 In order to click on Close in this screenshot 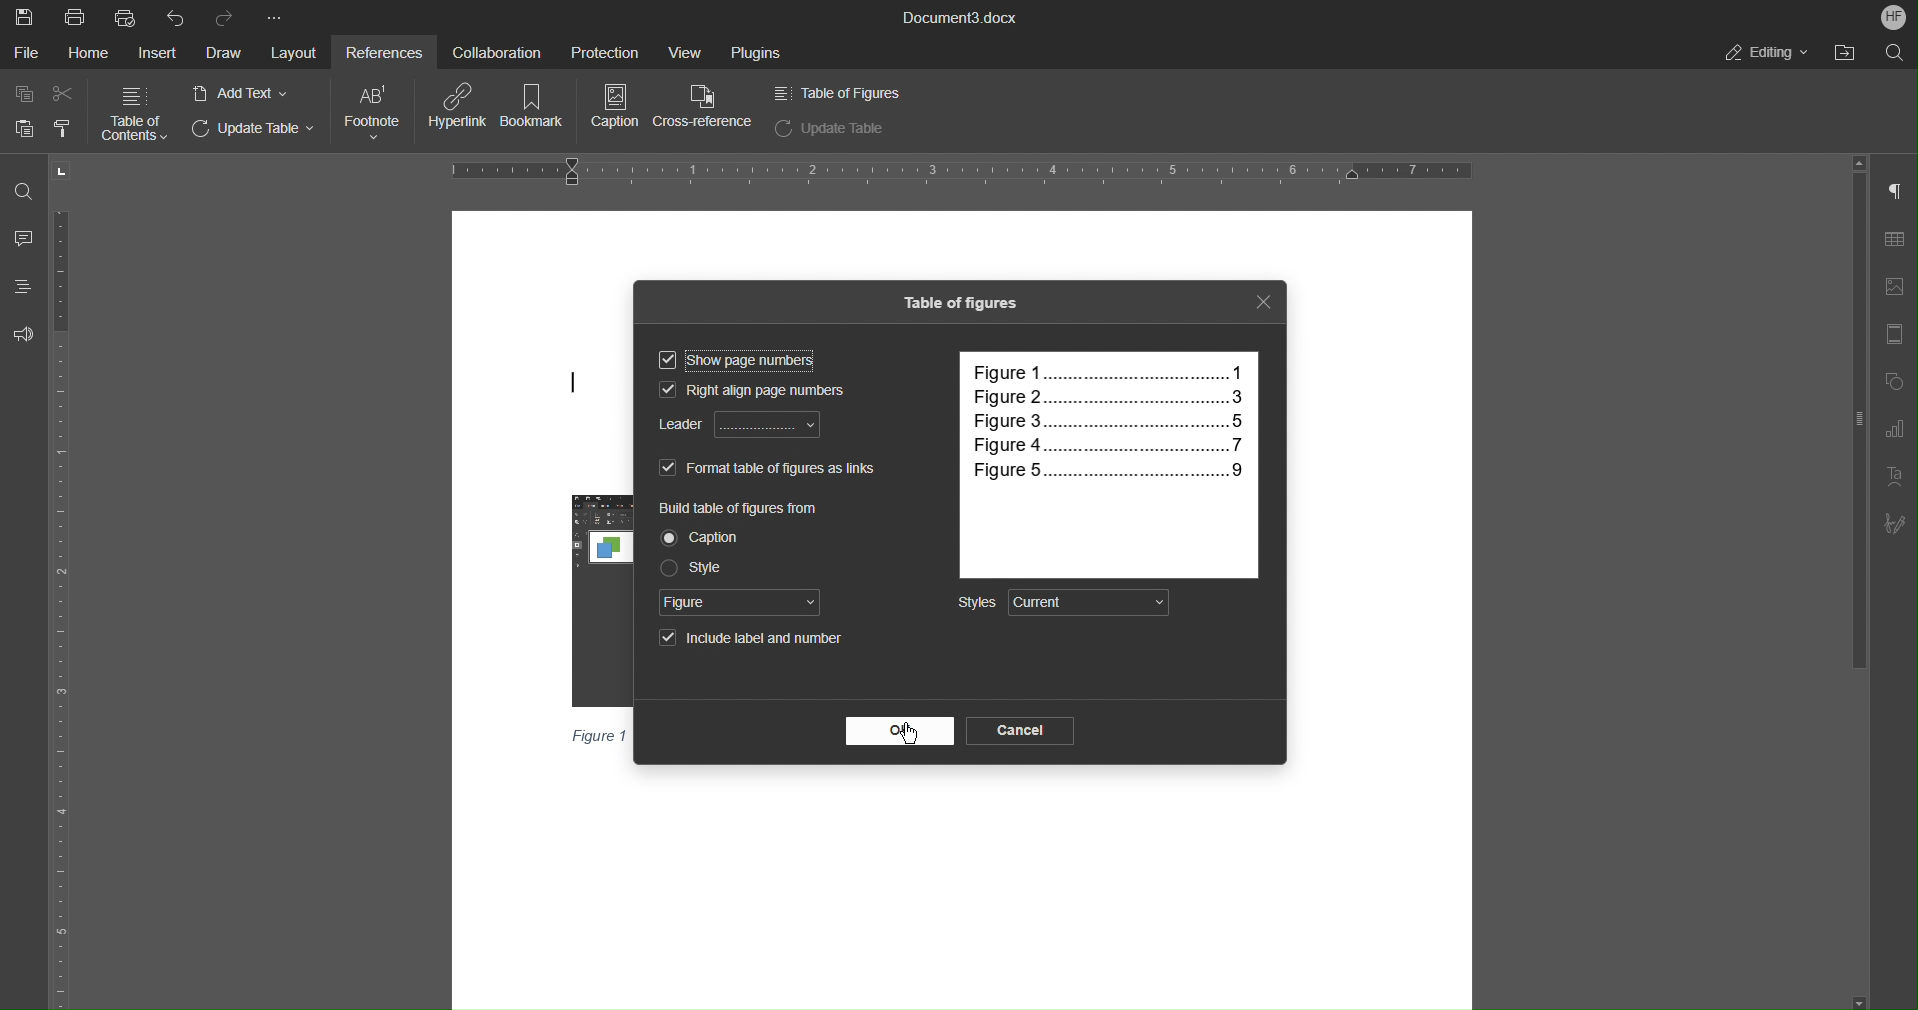, I will do `click(1261, 304)`.